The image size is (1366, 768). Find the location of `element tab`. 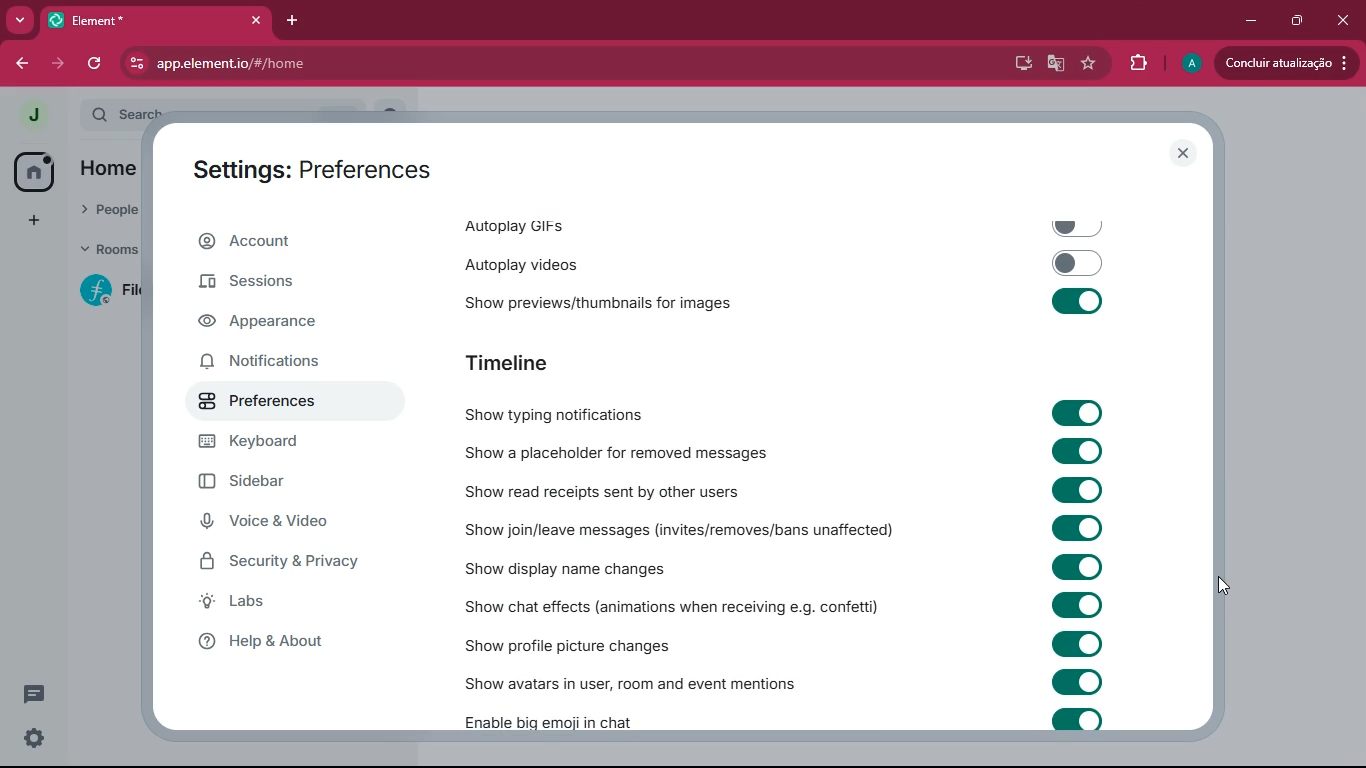

element tab is located at coordinates (158, 21).